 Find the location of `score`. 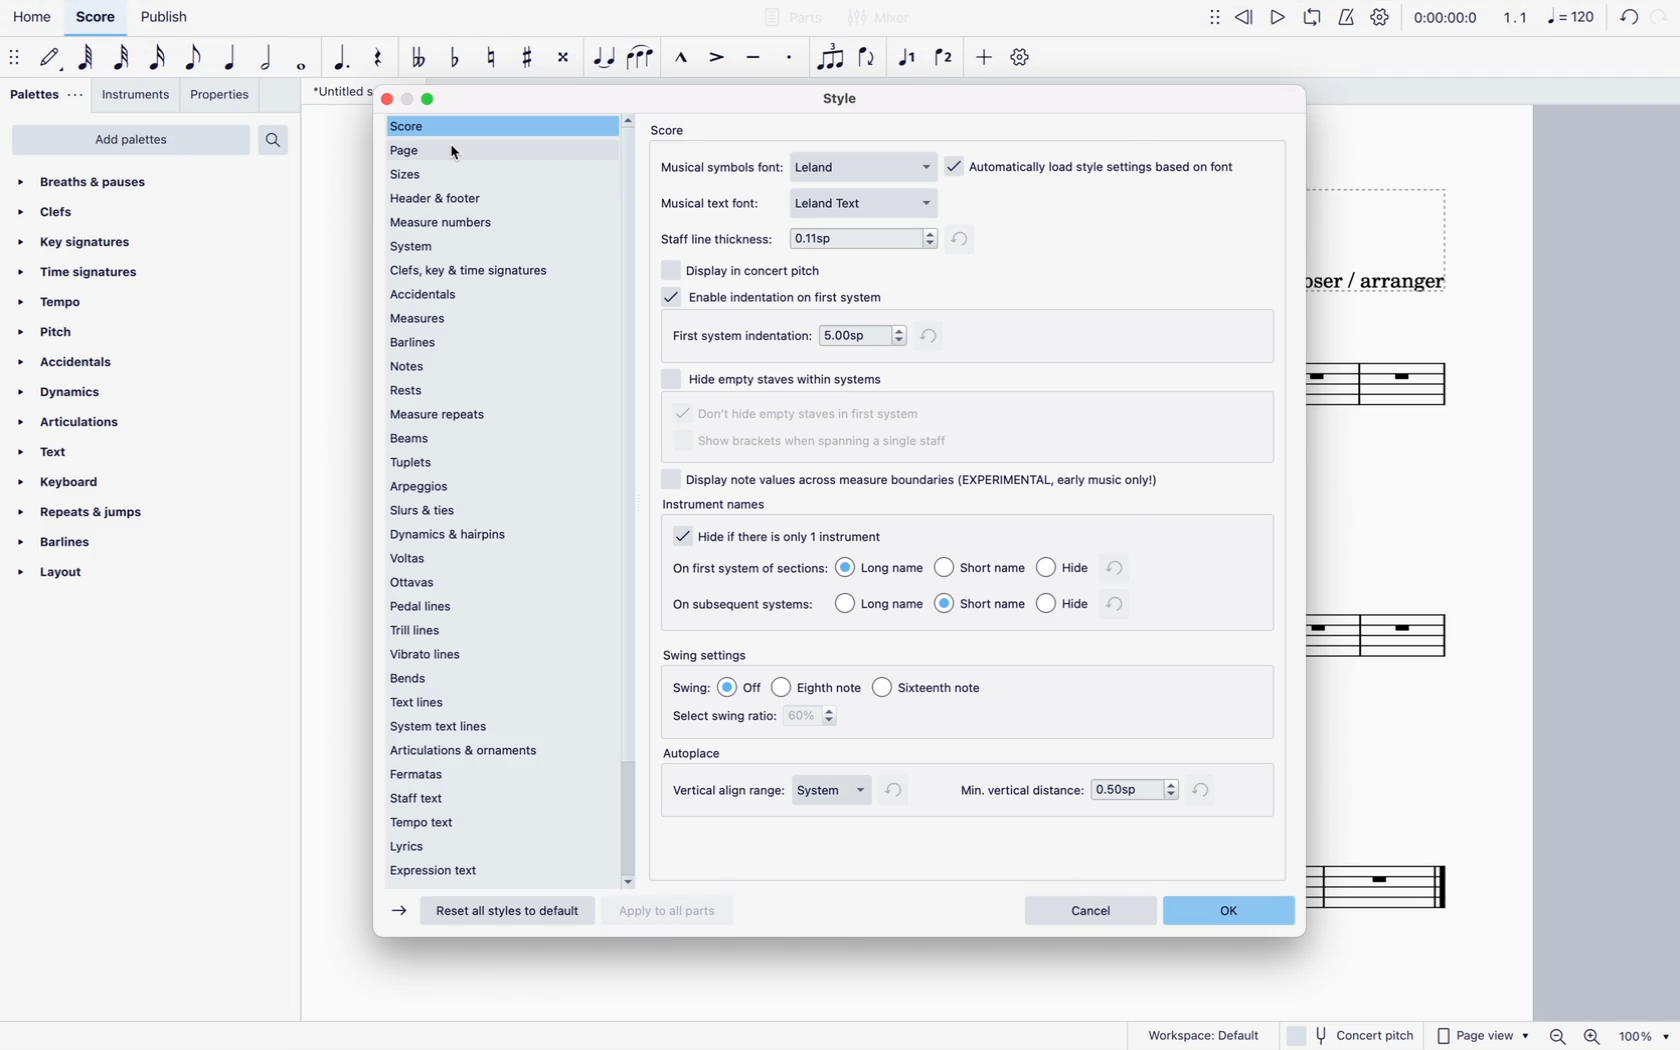

score is located at coordinates (672, 132).